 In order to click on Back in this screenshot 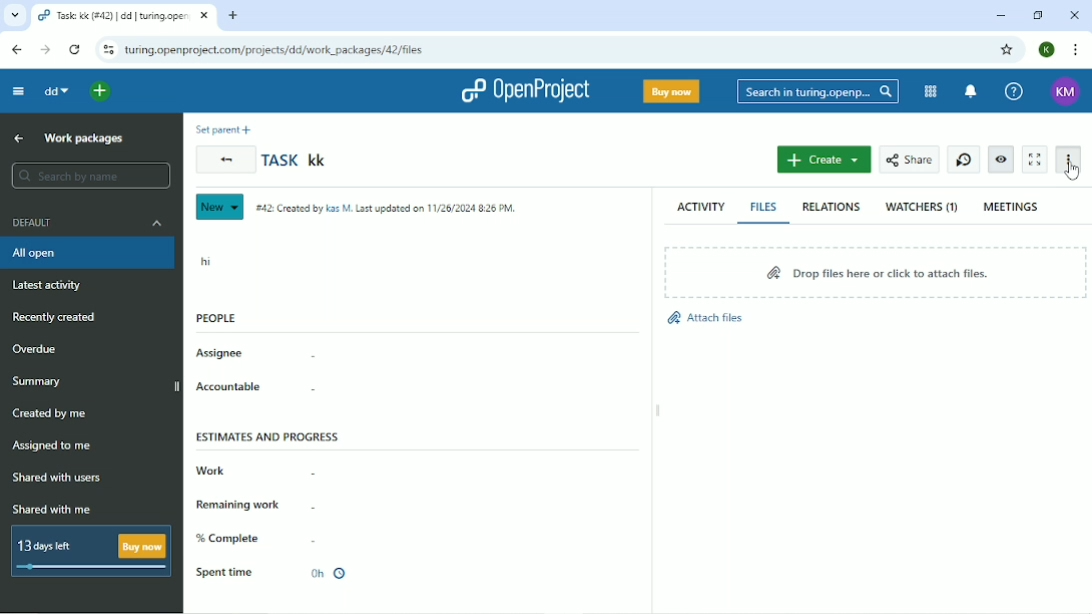, I will do `click(225, 159)`.